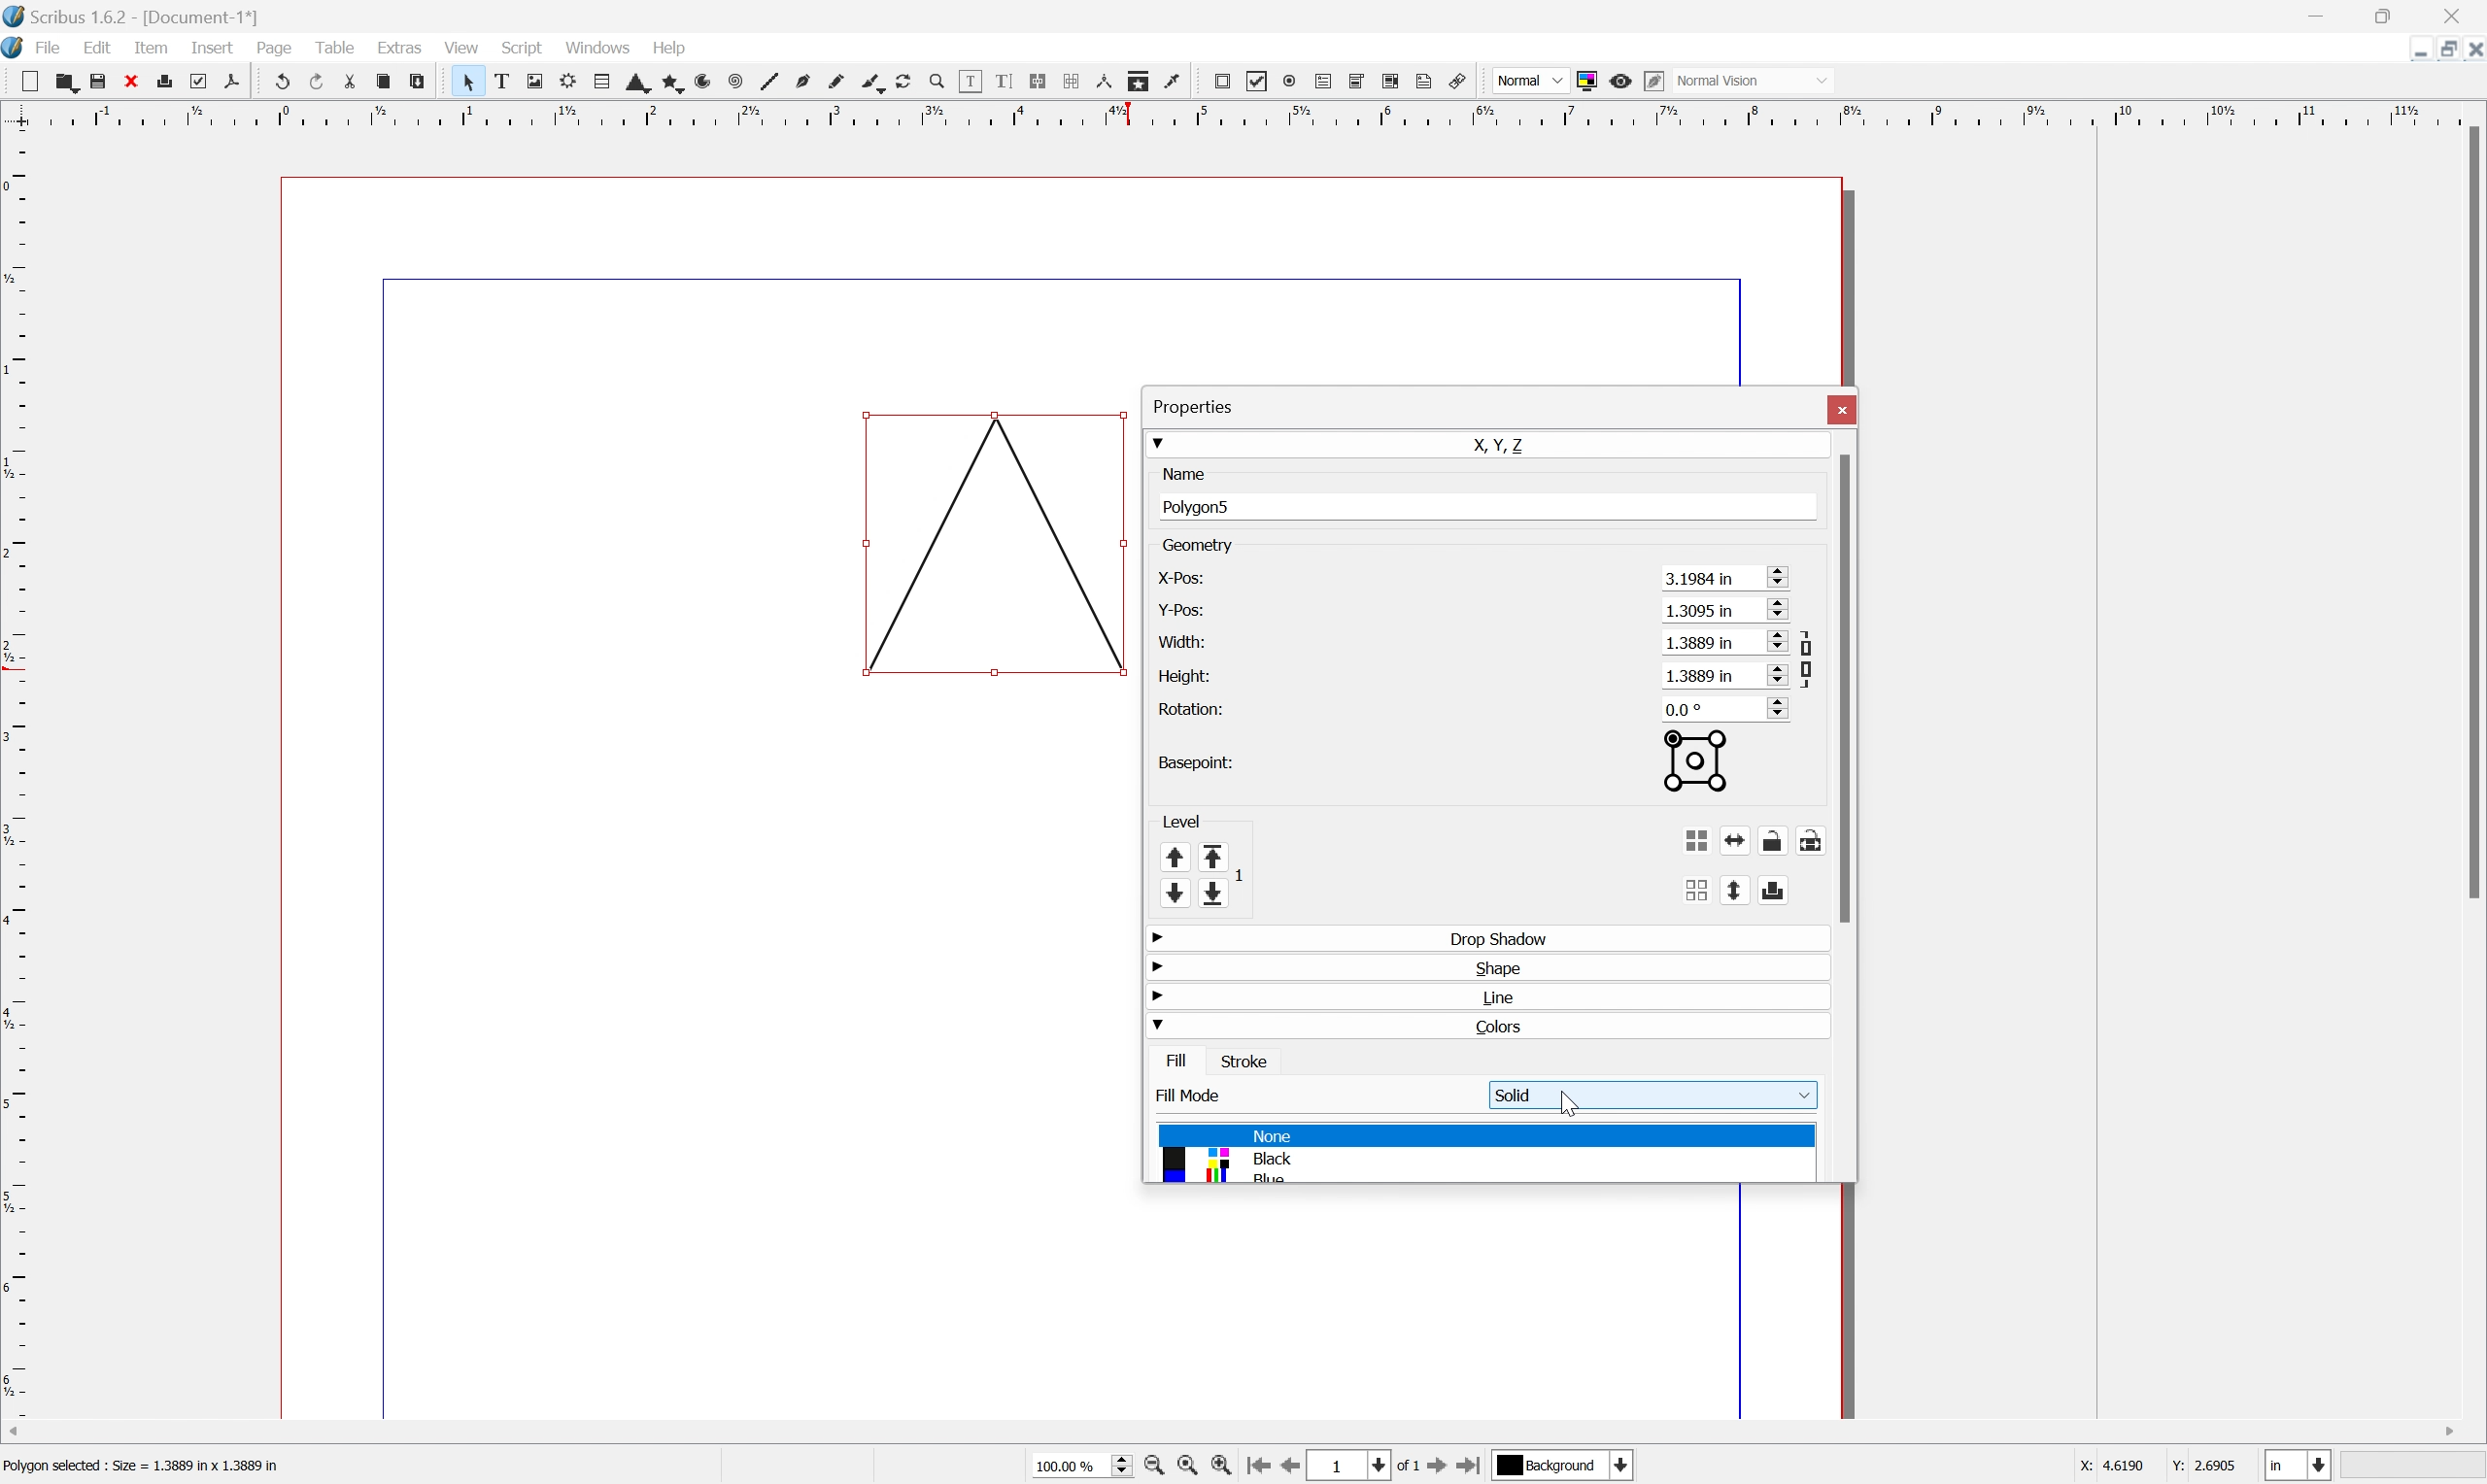 The width and height of the screenshot is (2487, 1484). What do you see at coordinates (61, 80) in the screenshot?
I see `Open` at bounding box center [61, 80].